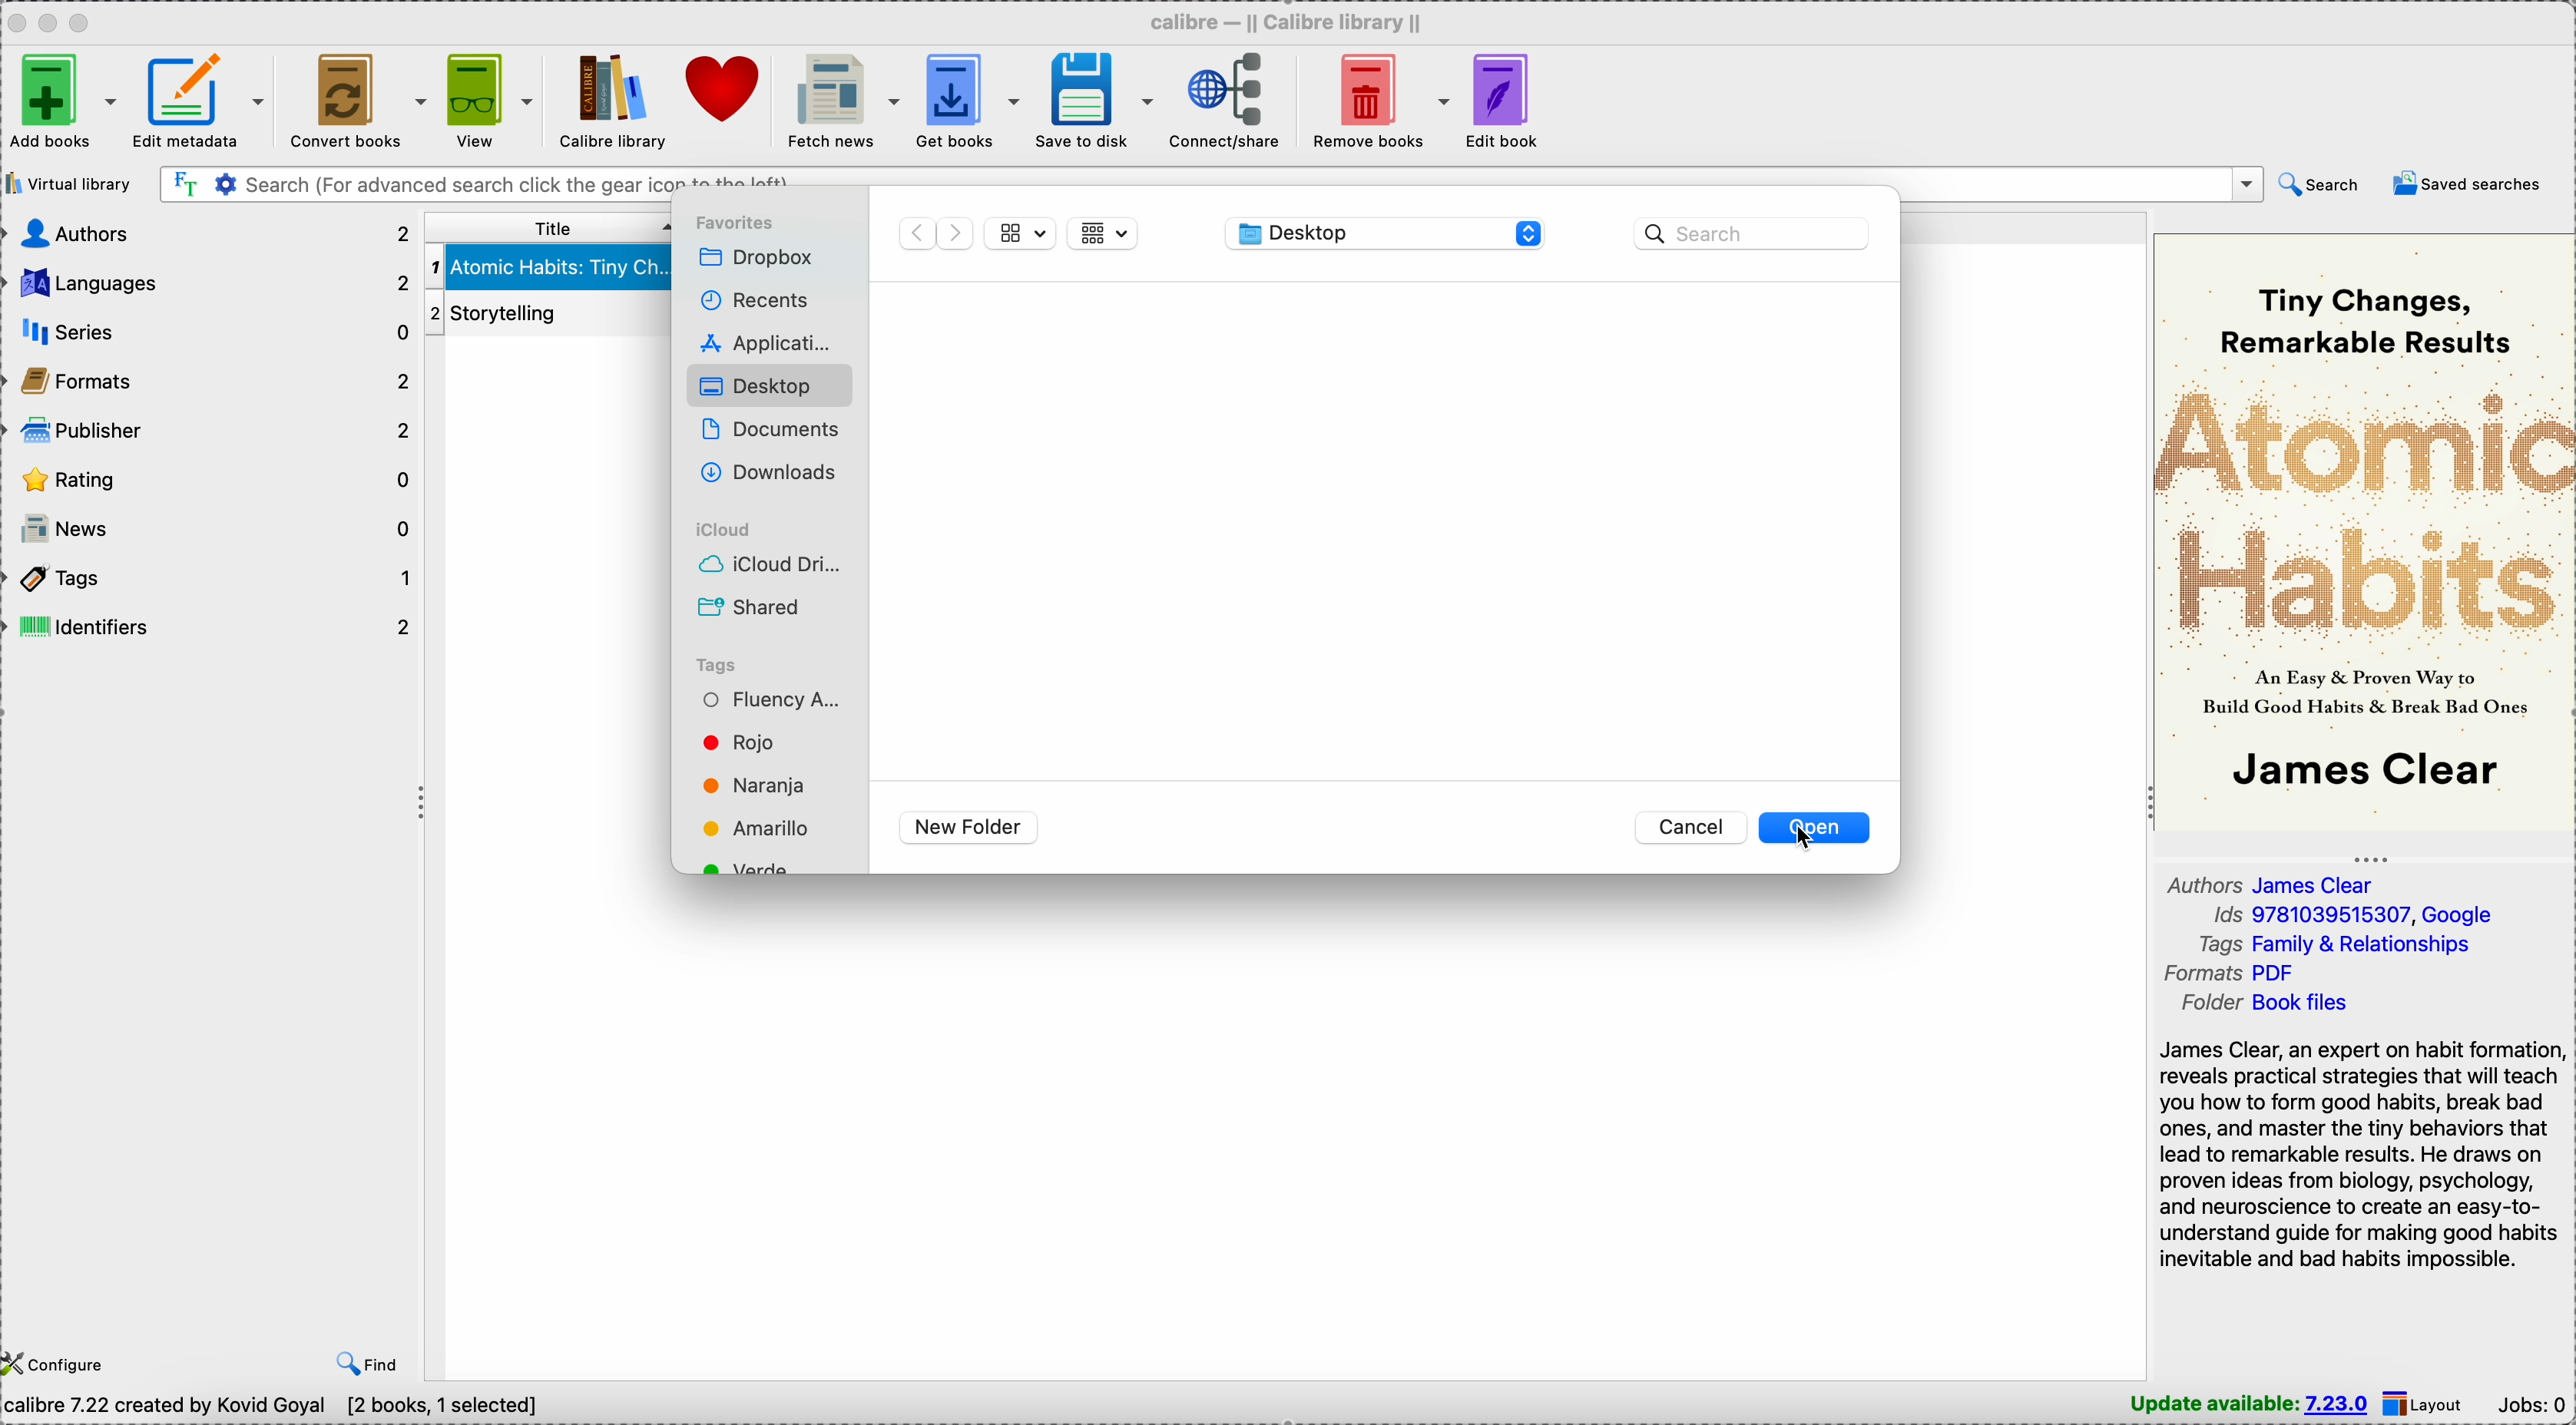  I want to click on add books, so click(63, 100).